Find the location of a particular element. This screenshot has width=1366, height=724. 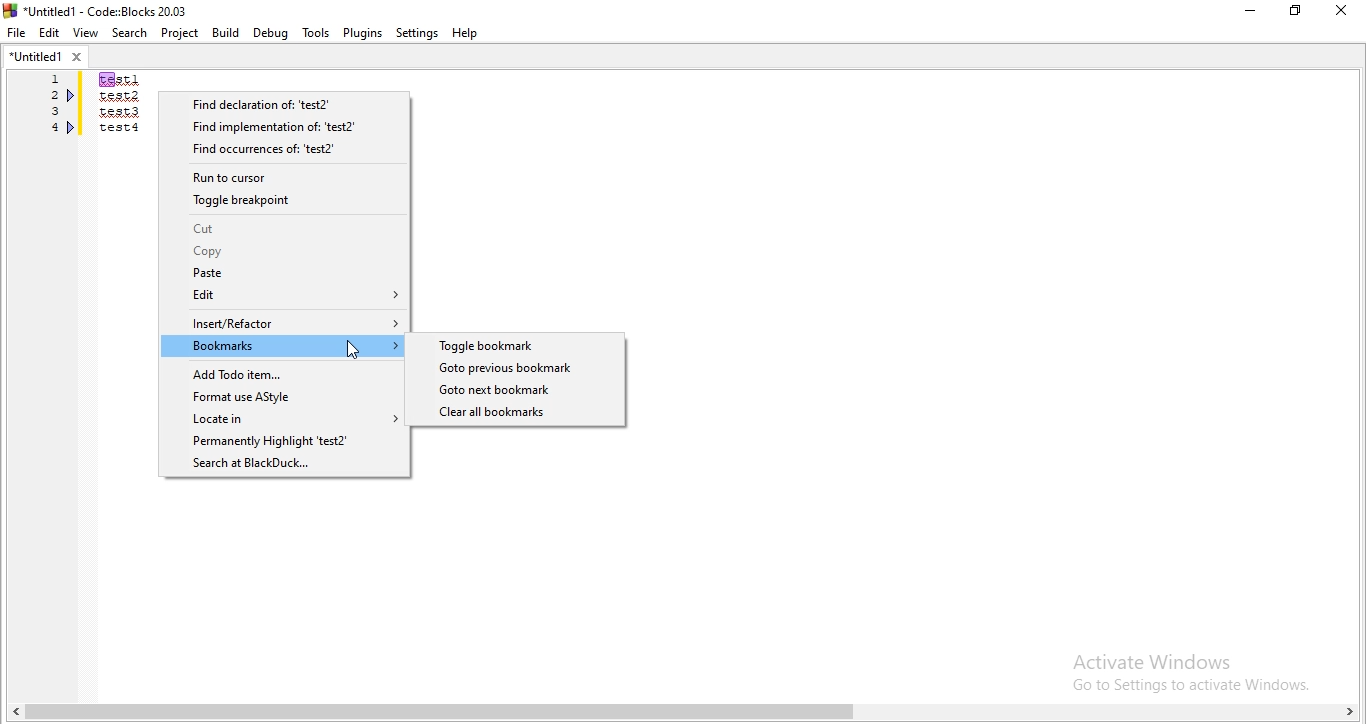

Help is located at coordinates (469, 35).